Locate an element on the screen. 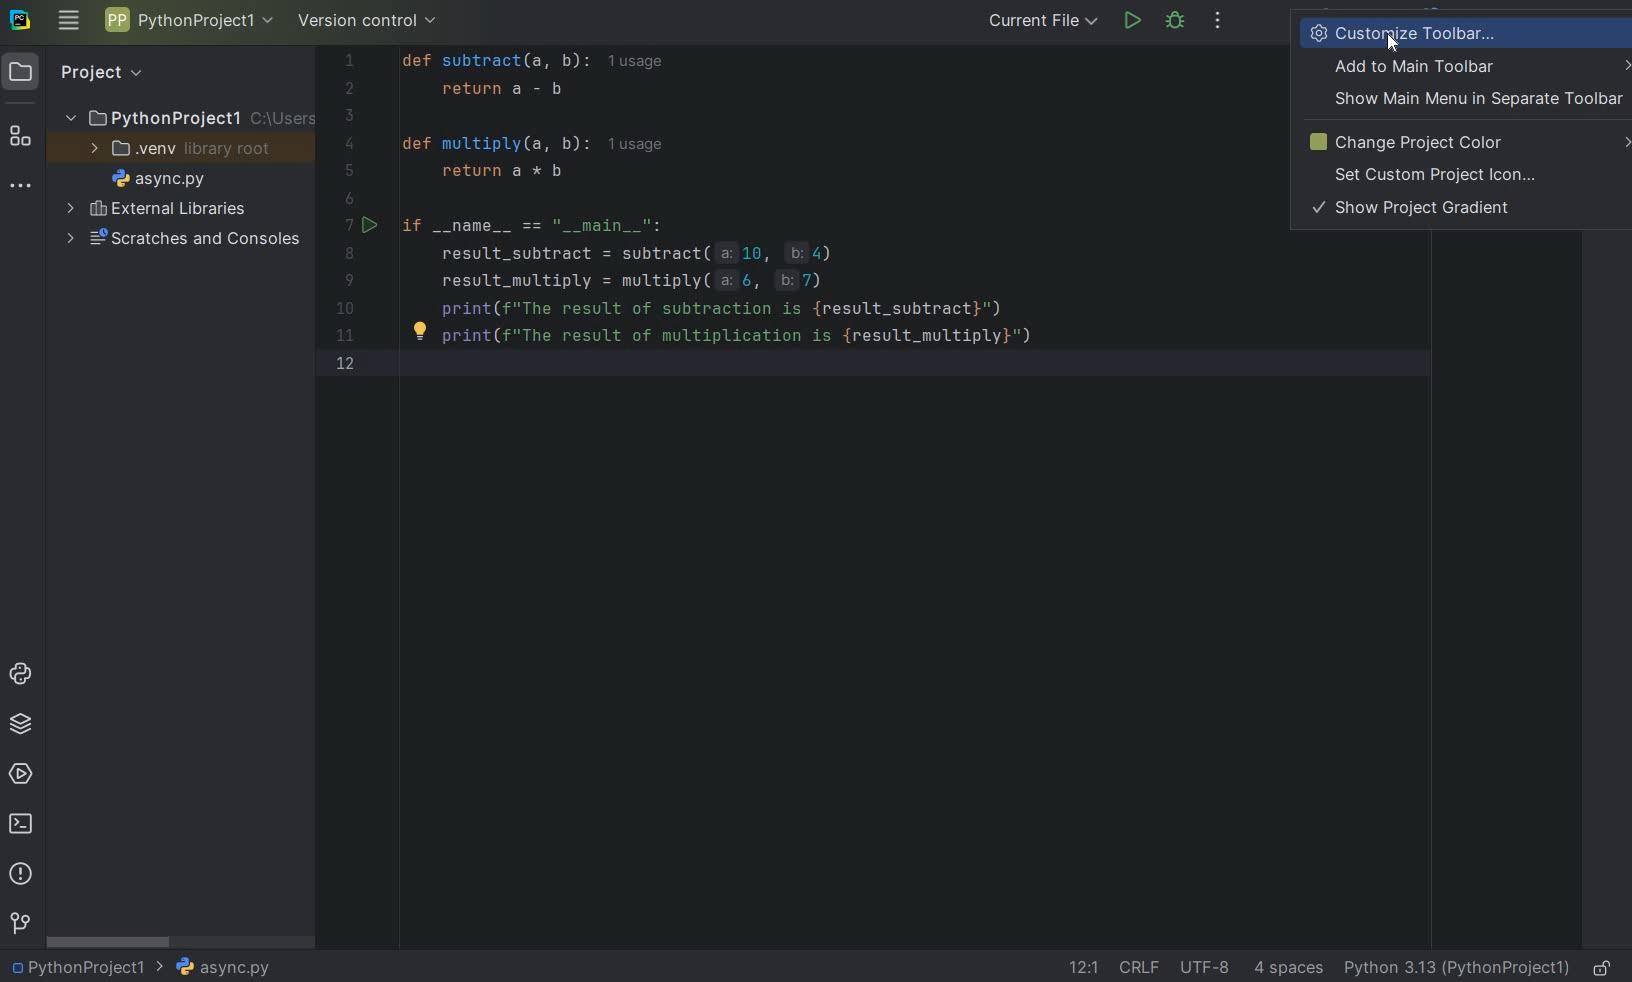  SET CUSTOM PROJECT ICON is located at coordinates (1437, 175).